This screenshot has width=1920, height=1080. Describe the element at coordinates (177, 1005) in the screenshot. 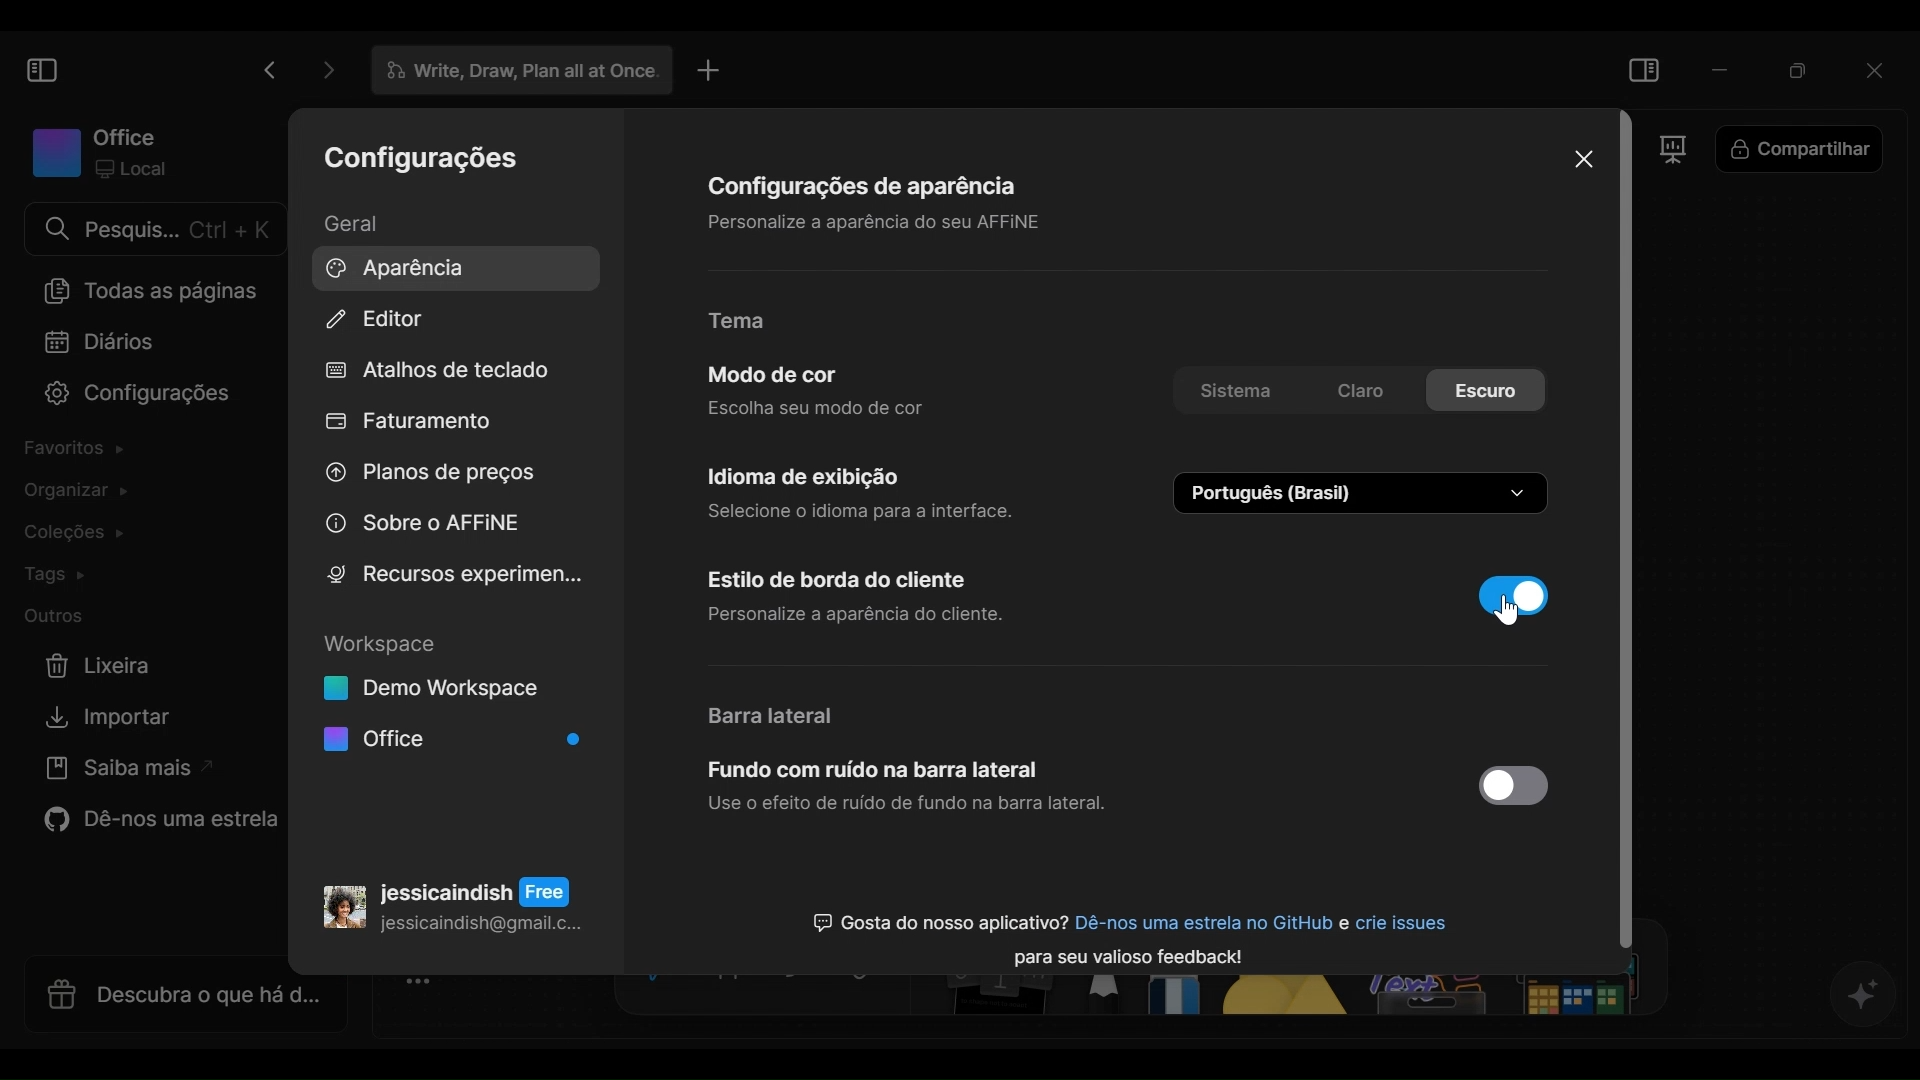

I see `Discover what's new` at that location.